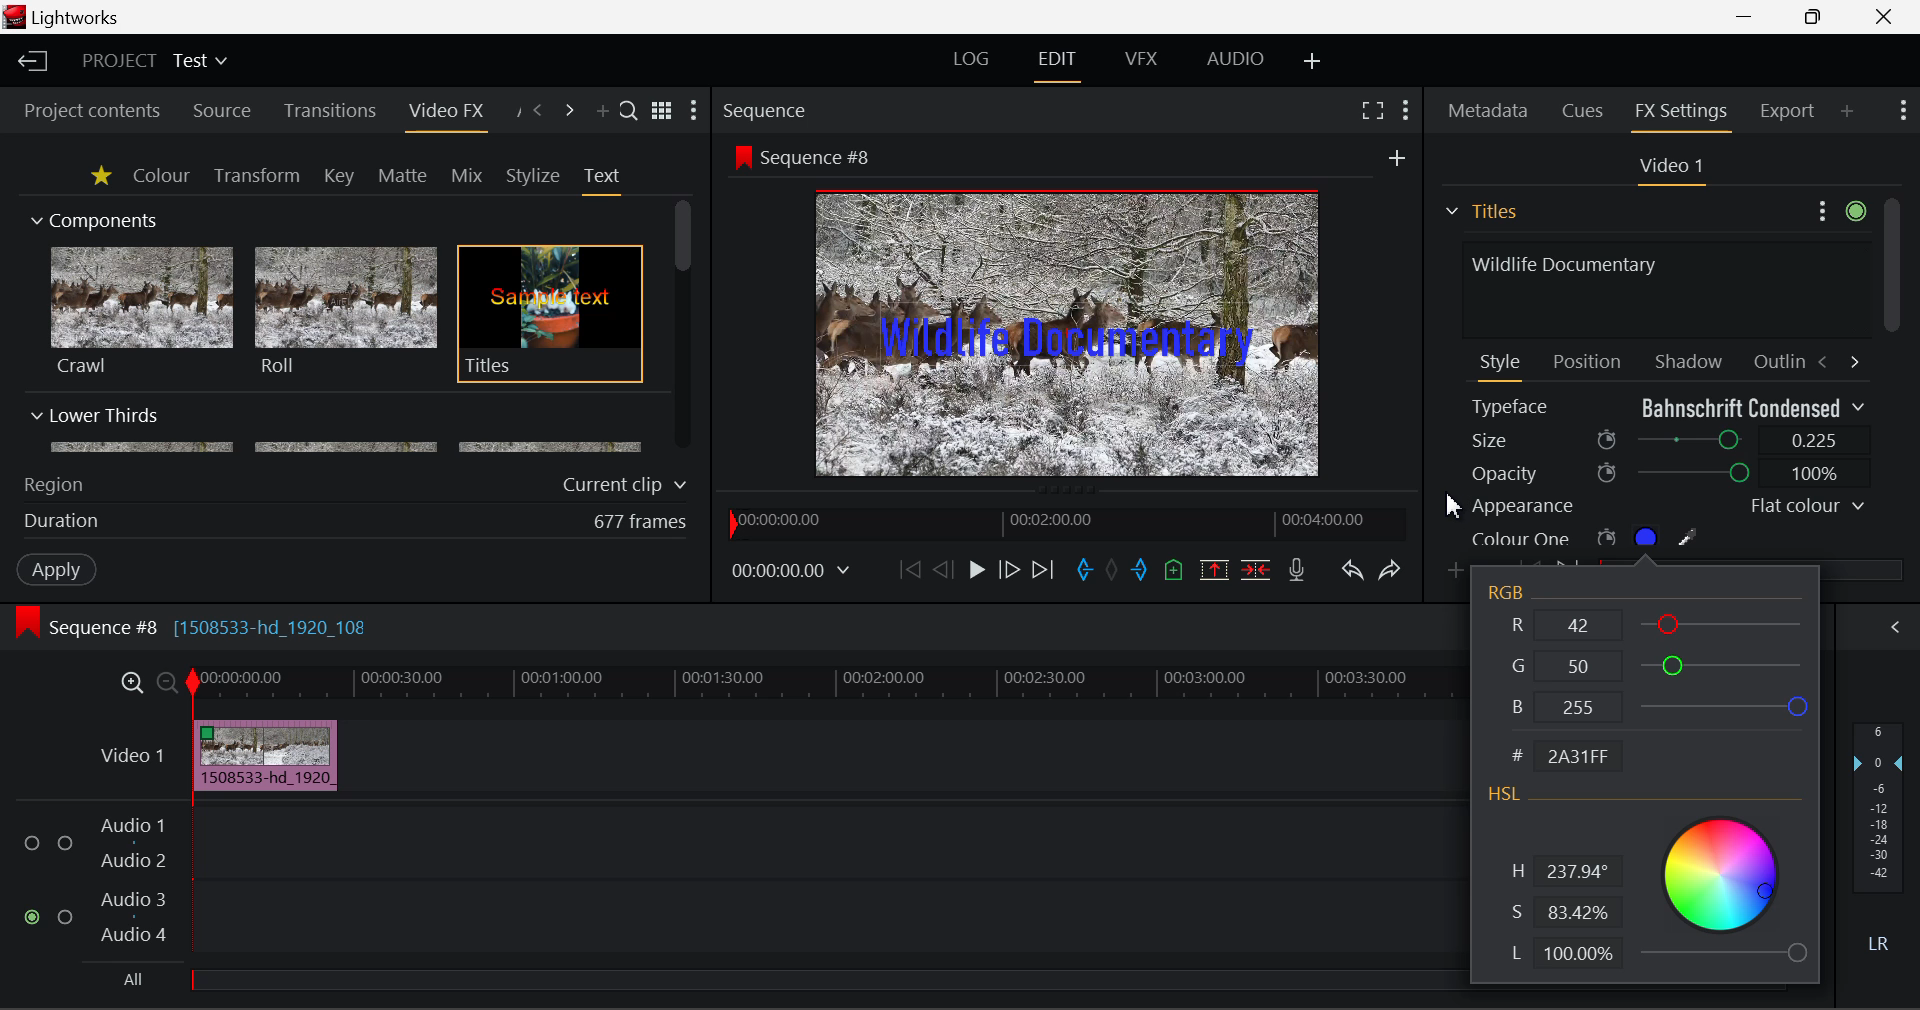 This screenshot has height=1010, width=1920. Describe the element at coordinates (259, 177) in the screenshot. I see `Transform` at that location.